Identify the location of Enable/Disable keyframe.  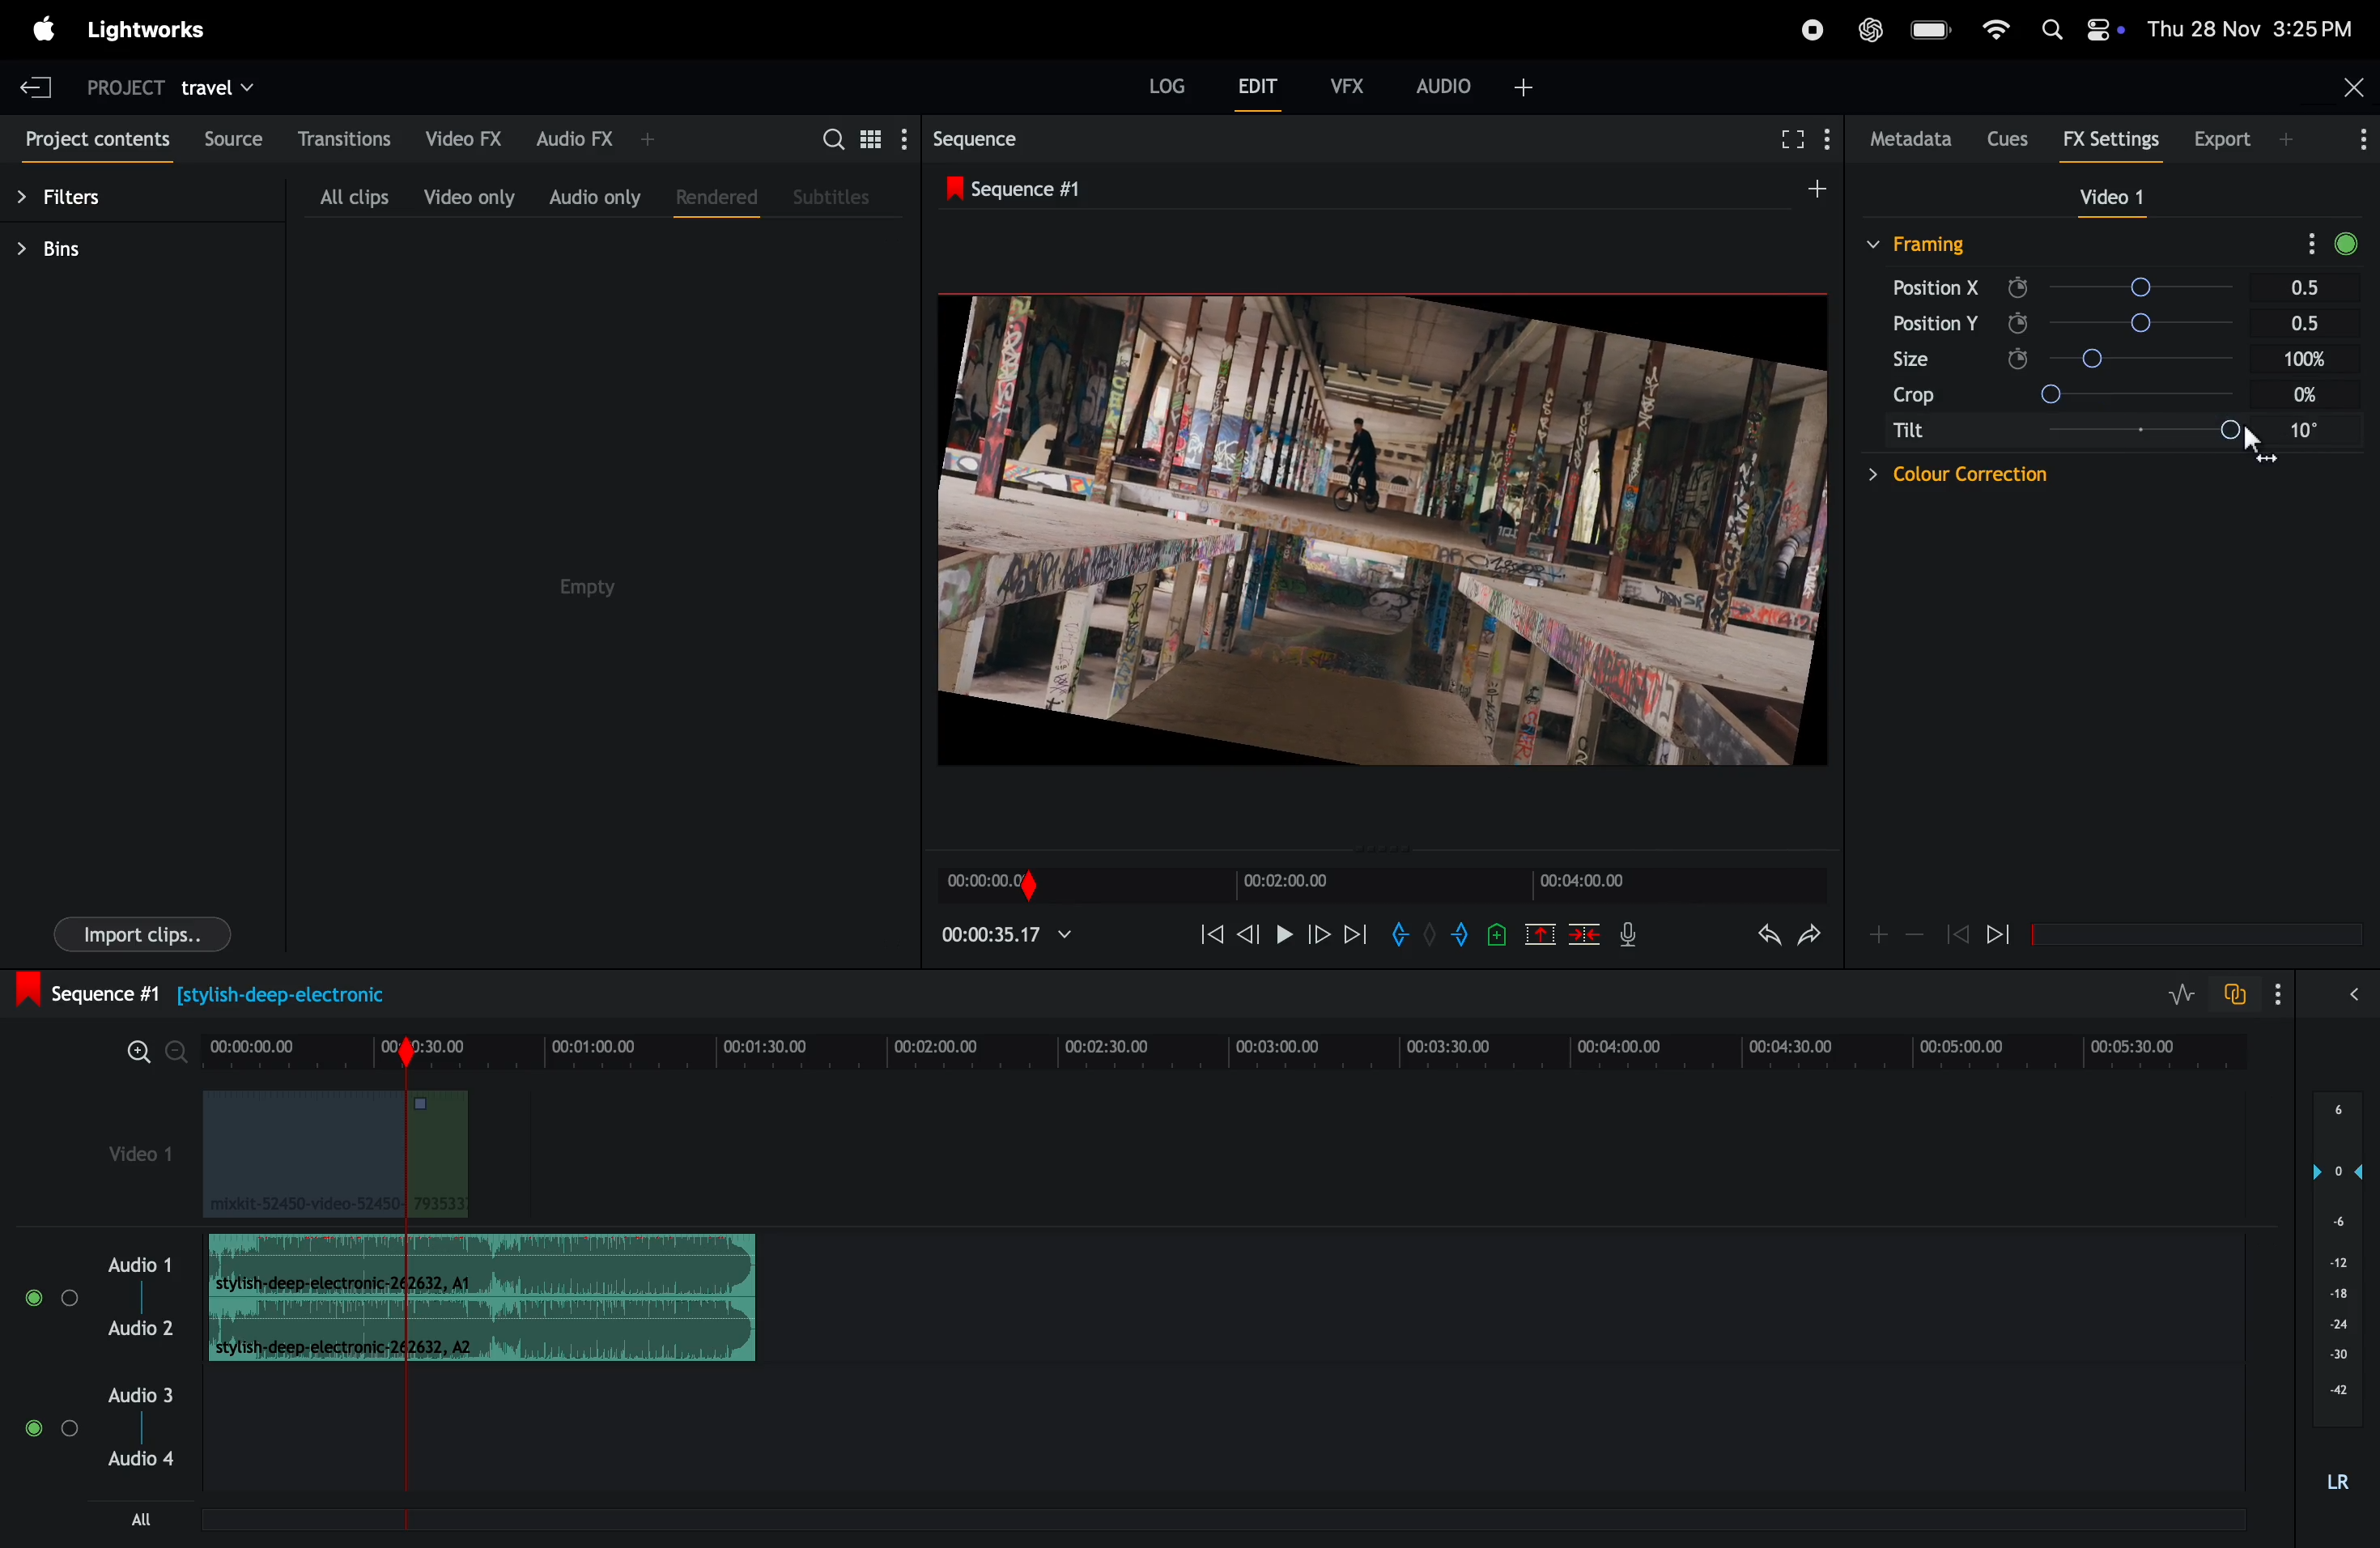
(2022, 321).